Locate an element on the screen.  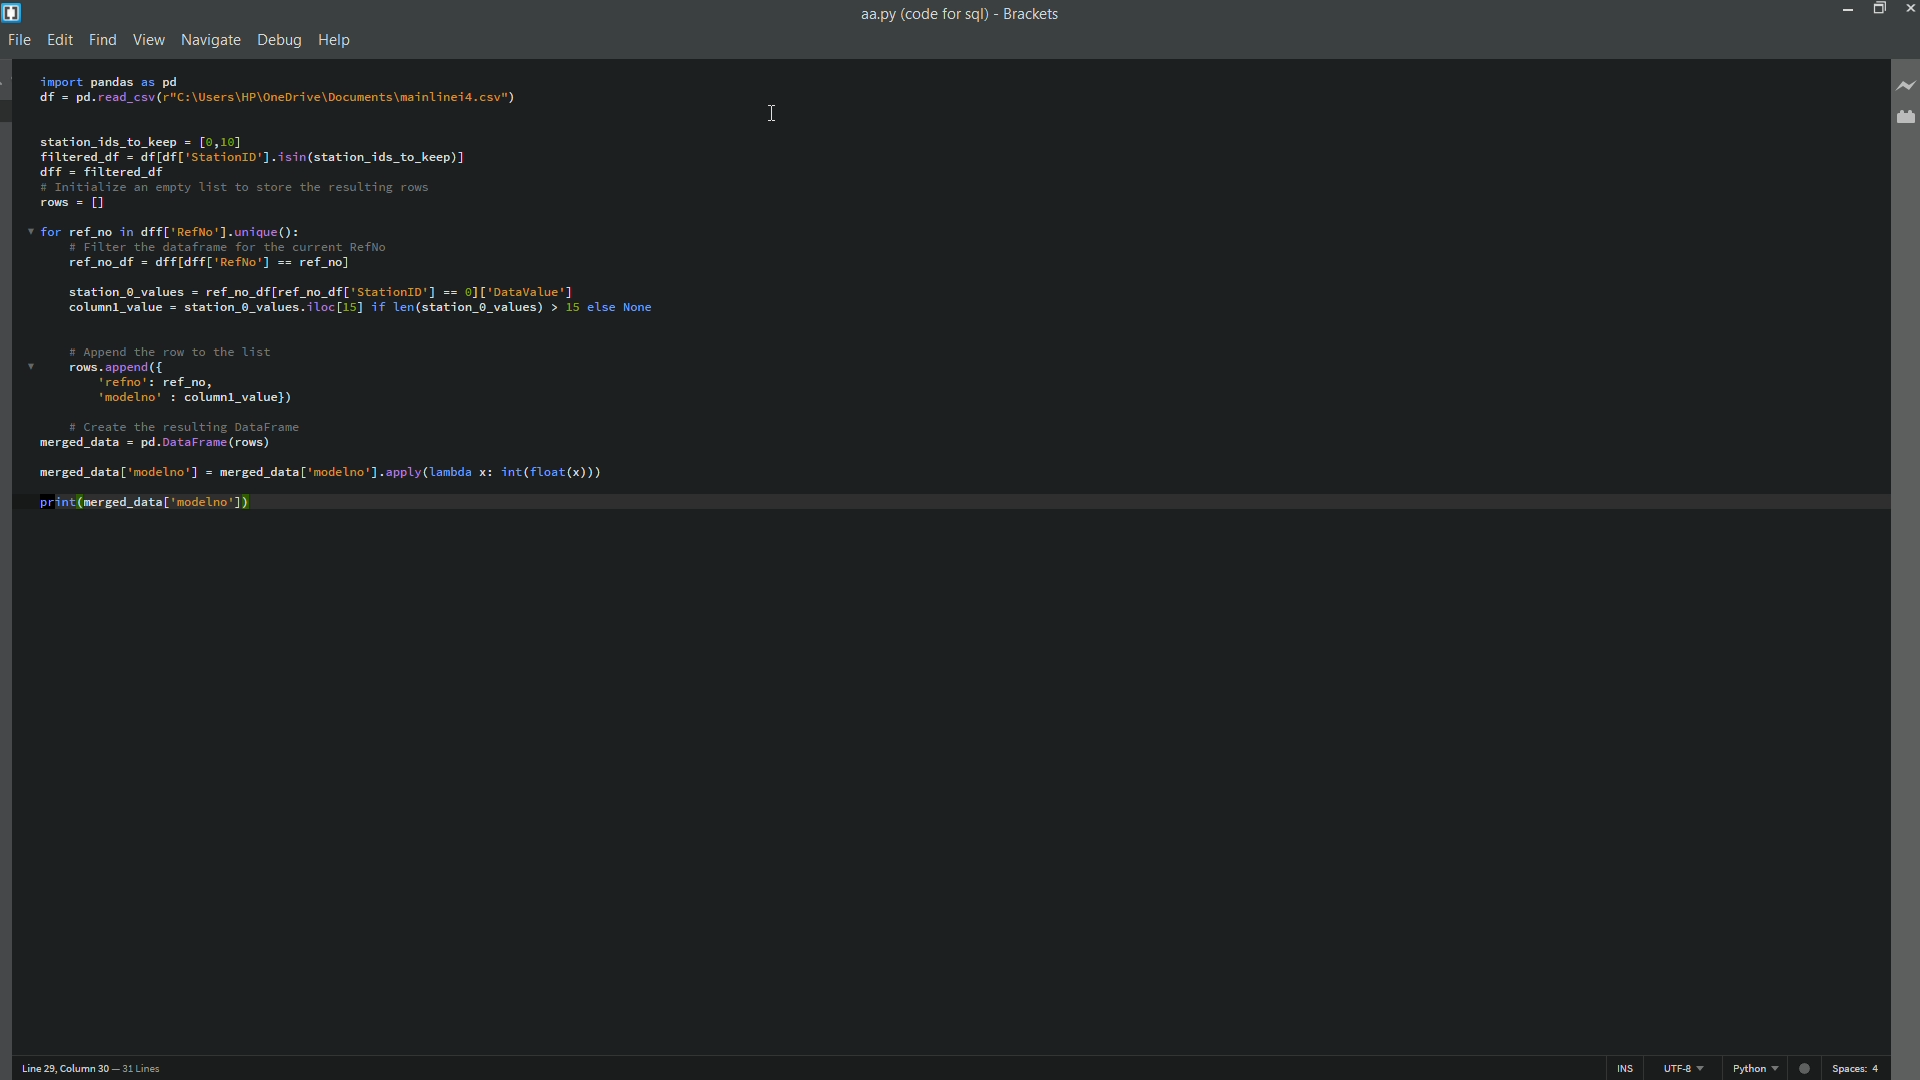
find menu is located at coordinates (102, 40).